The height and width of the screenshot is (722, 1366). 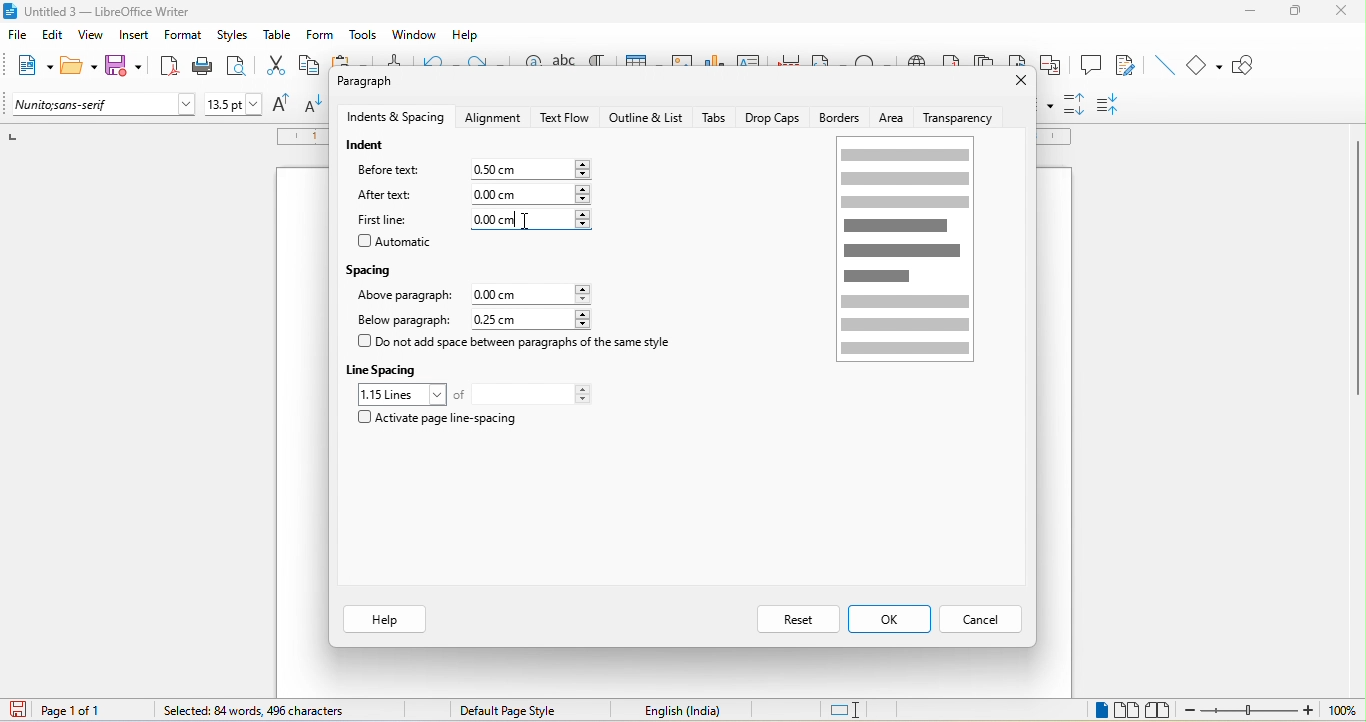 I want to click on increase size, so click(x=278, y=103).